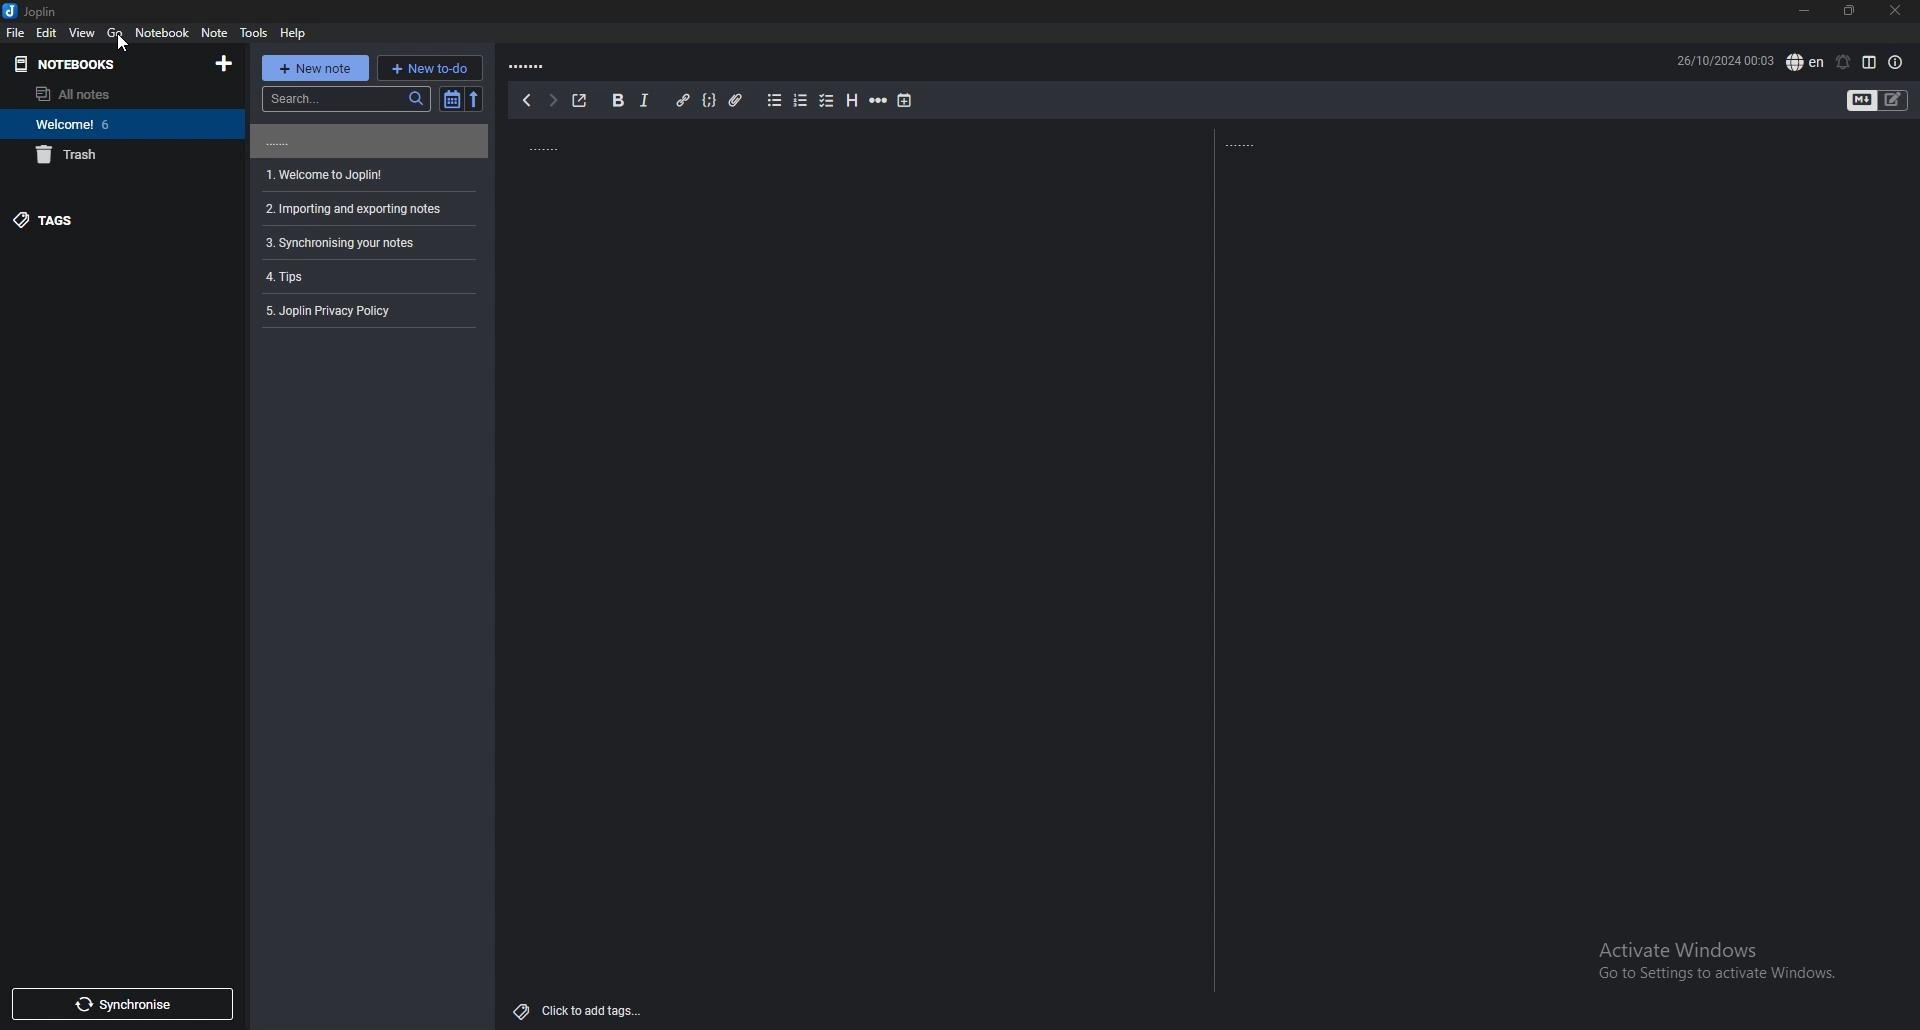 The height and width of the screenshot is (1030, 1920). What do you see at coordinates (645, 100) in the screenshot?
I see `italic` at bounding box center [645, 100].